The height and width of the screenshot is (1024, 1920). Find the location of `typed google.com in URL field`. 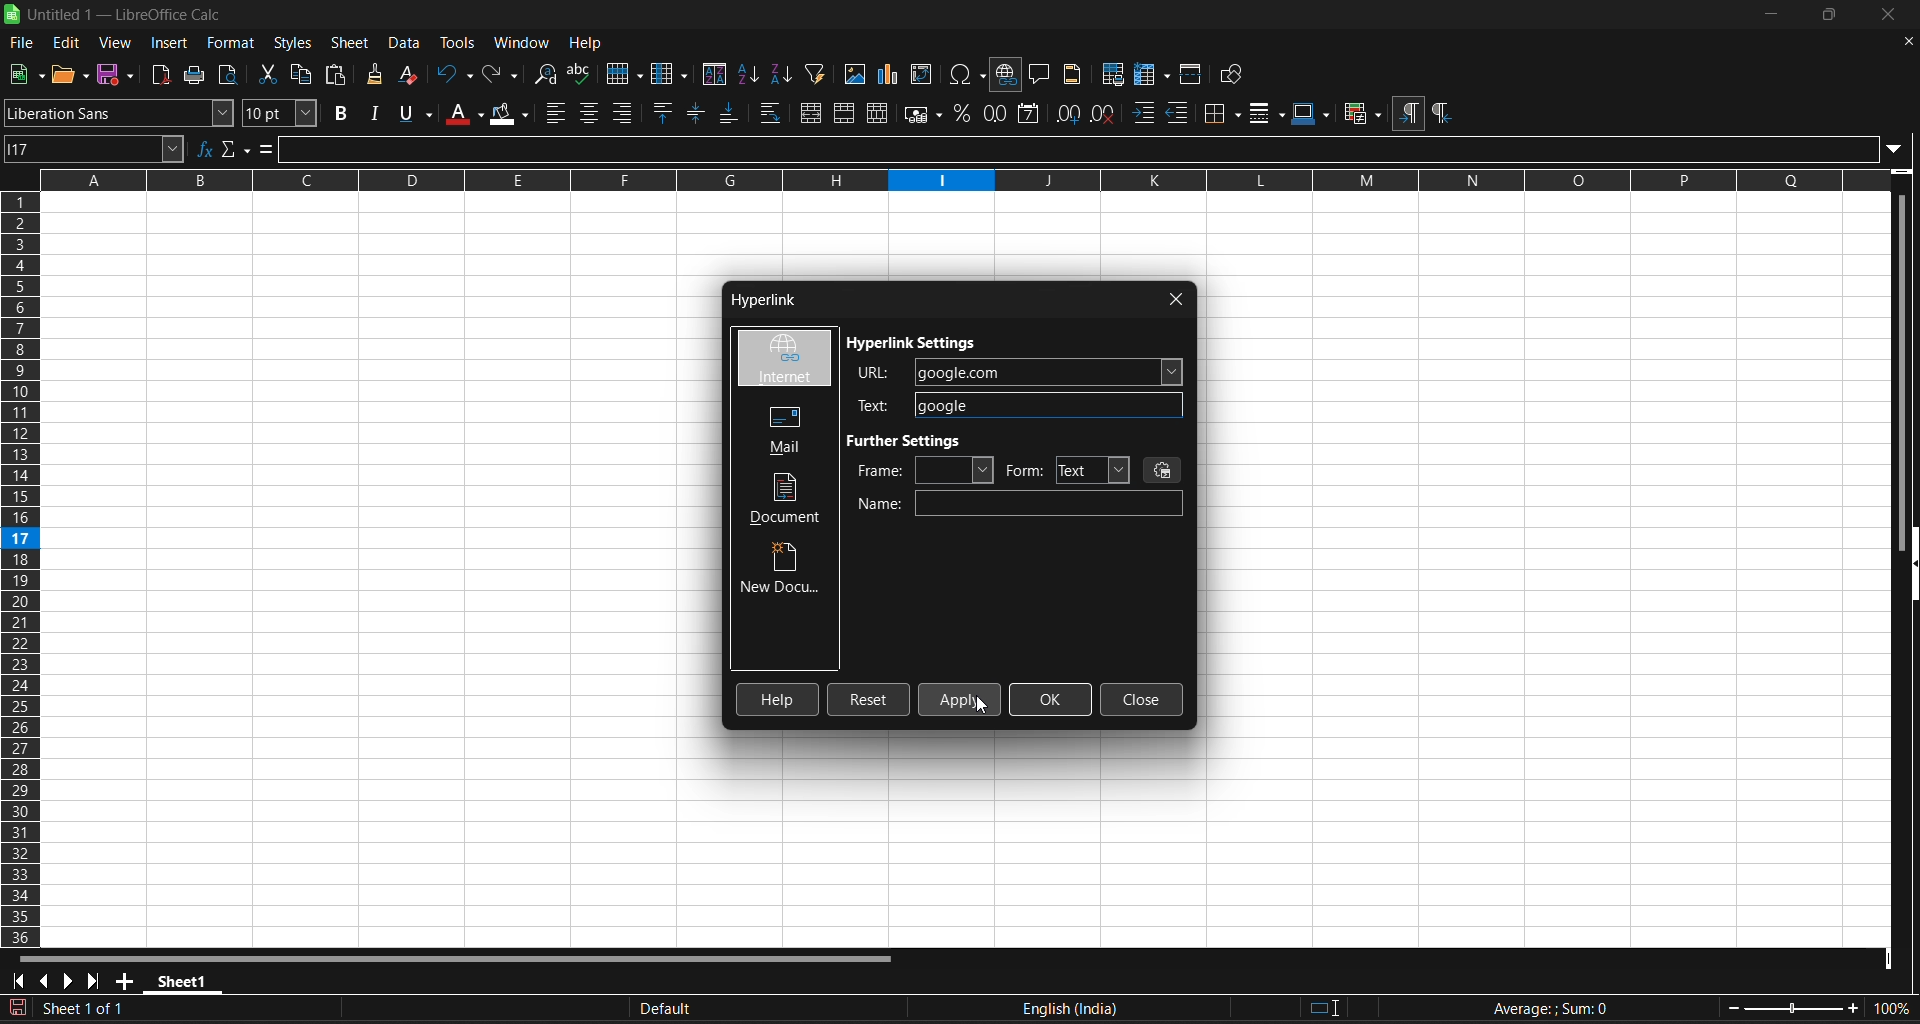

typed google.com in URL field is located at coordinates (1020, 372).